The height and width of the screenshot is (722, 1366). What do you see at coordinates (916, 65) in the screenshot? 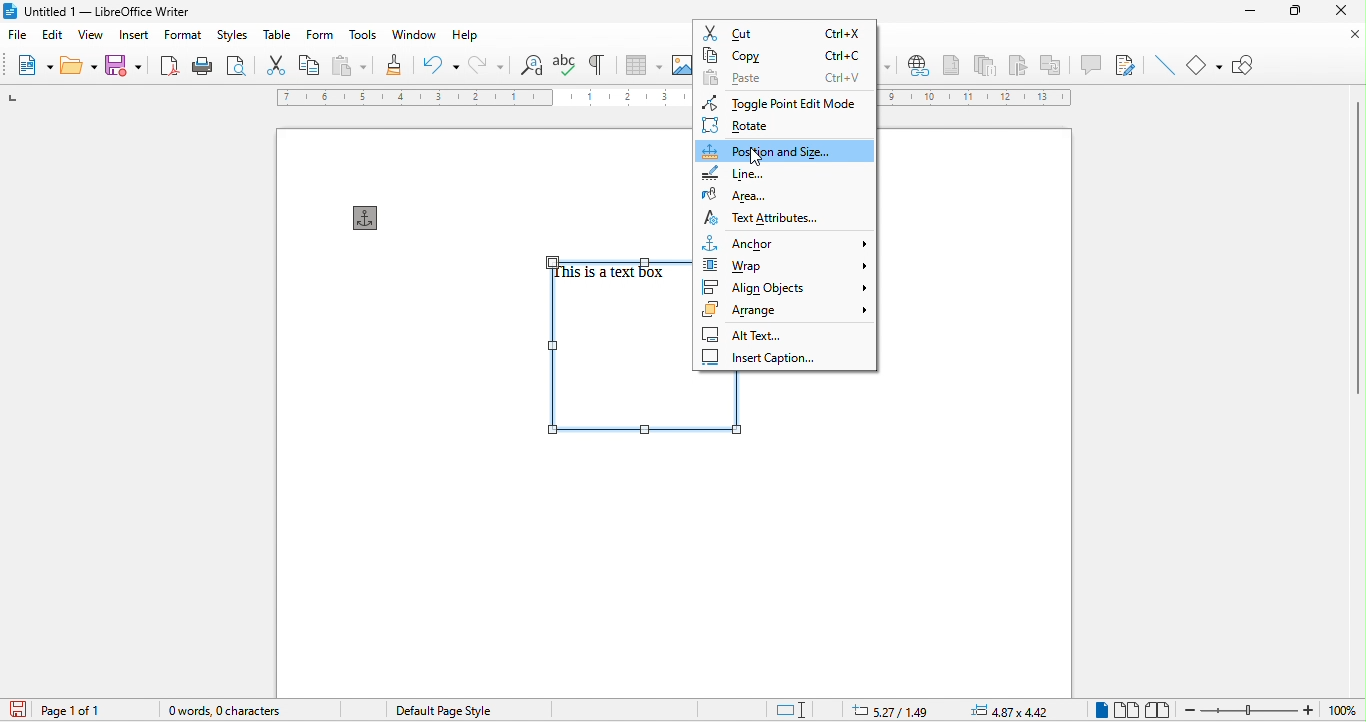
I see `hyperlink` at bounding box center [916, 65].